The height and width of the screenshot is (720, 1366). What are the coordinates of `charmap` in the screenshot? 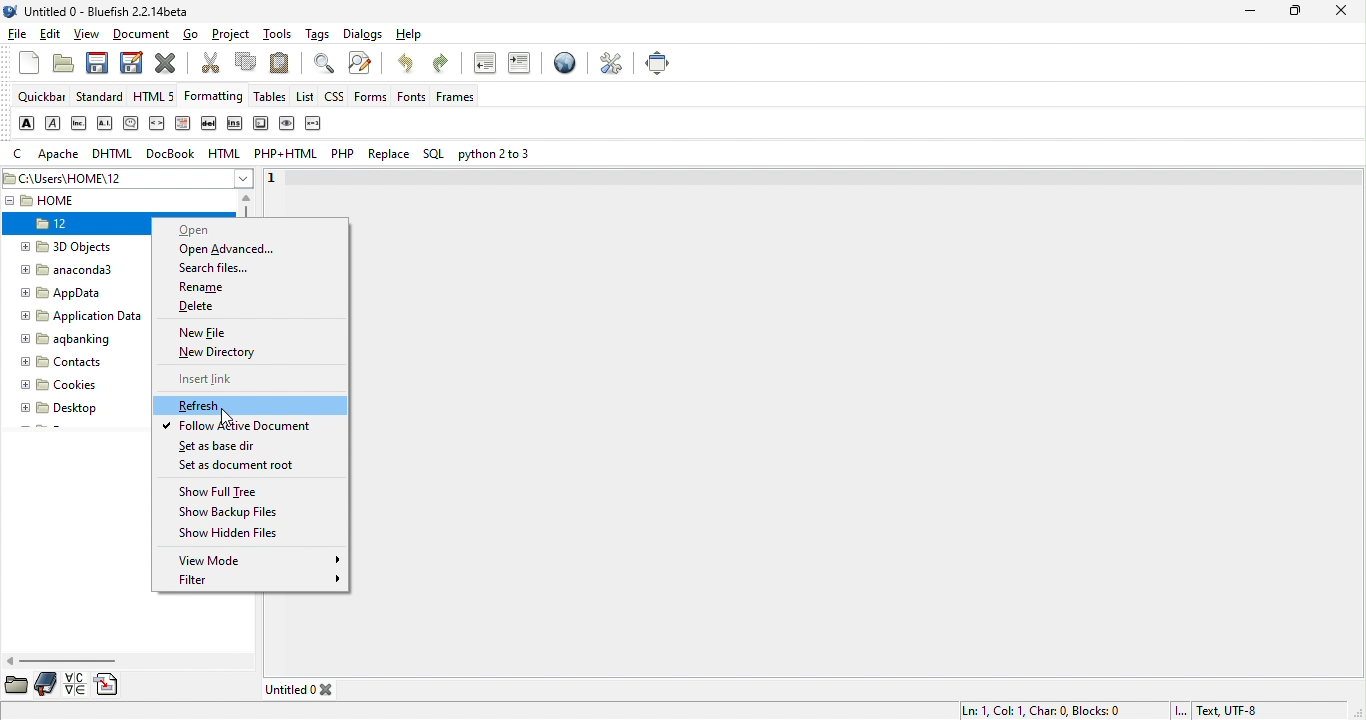 It's located at (75, 684).